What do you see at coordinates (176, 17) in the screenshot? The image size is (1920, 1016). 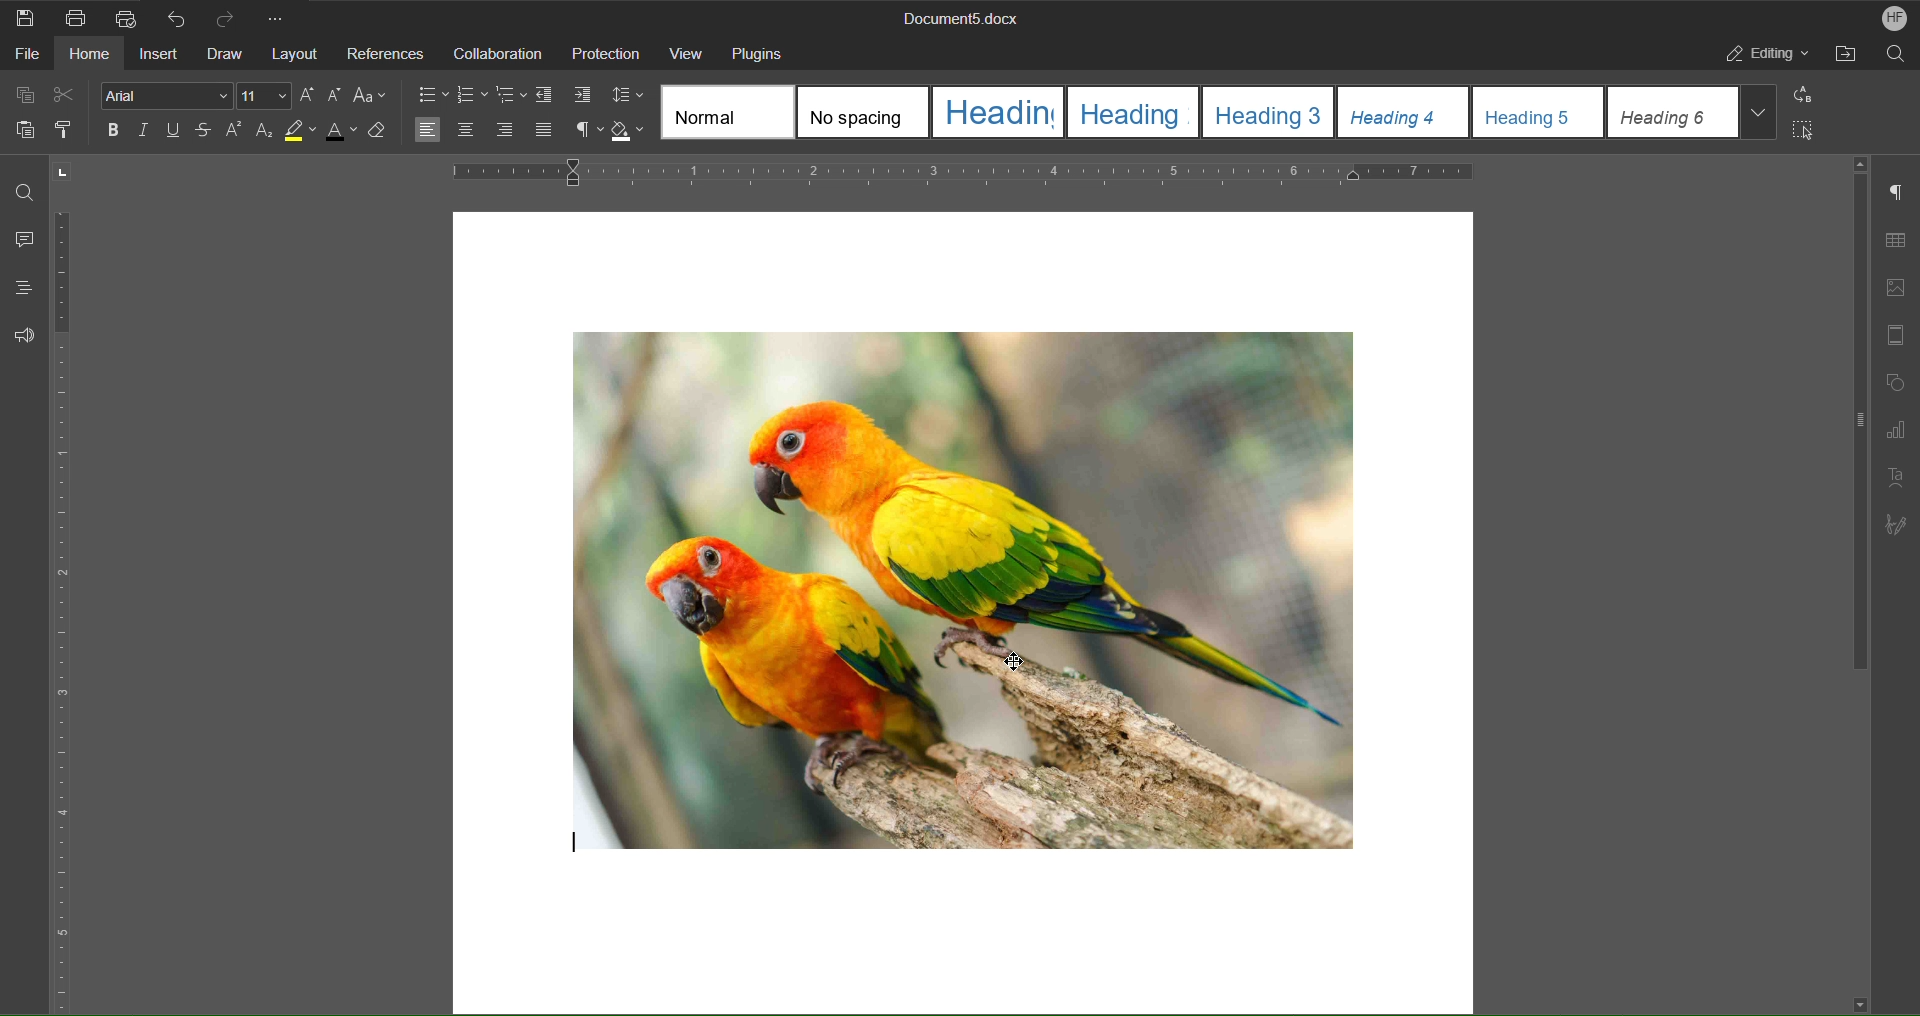 I see `Undo` at bounding box center [176, 17].